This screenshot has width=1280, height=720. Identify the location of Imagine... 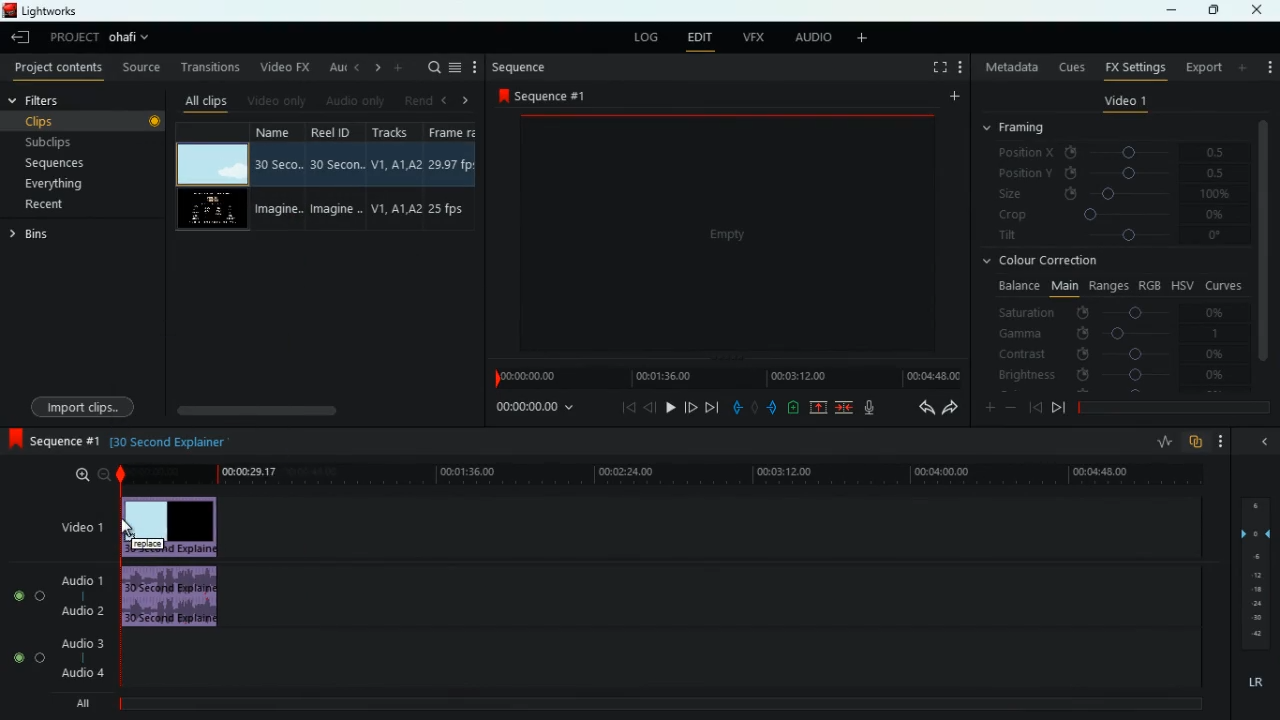
(340, 212).